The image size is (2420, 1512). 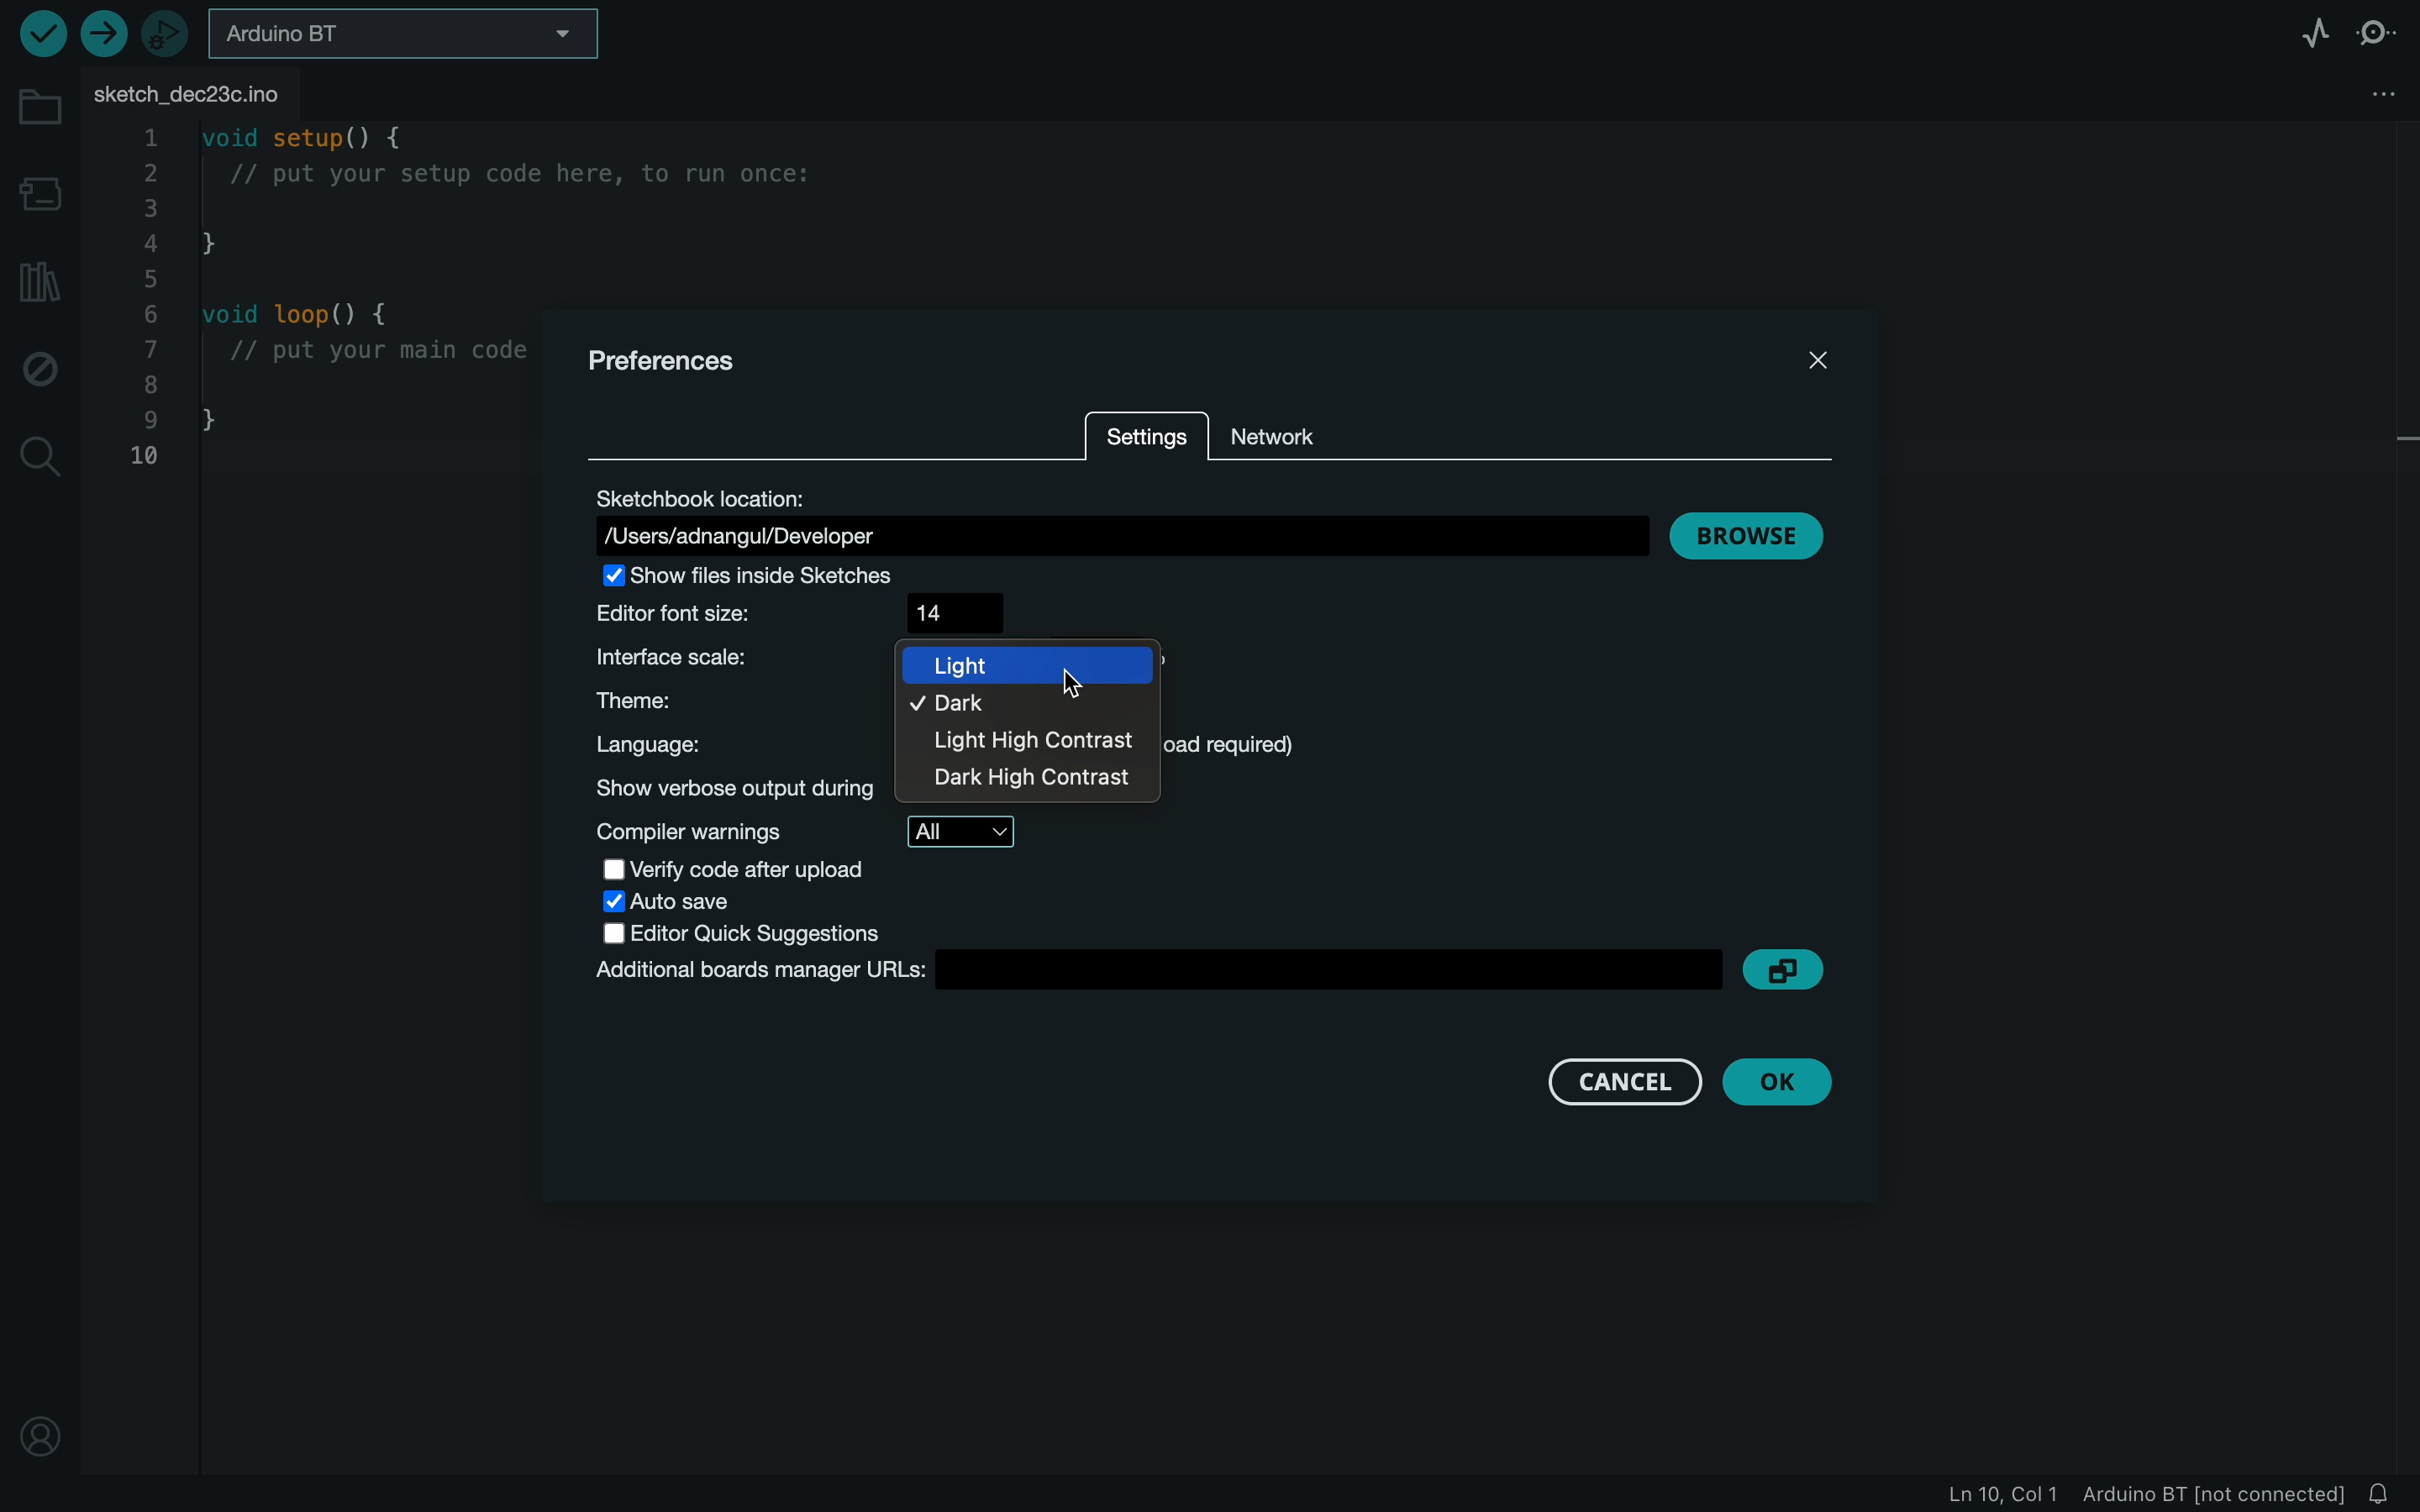 What do you see at coordinates (1031, 744) in the screenshot?
I see `light high contrast` at bounding box center [1031, 744].